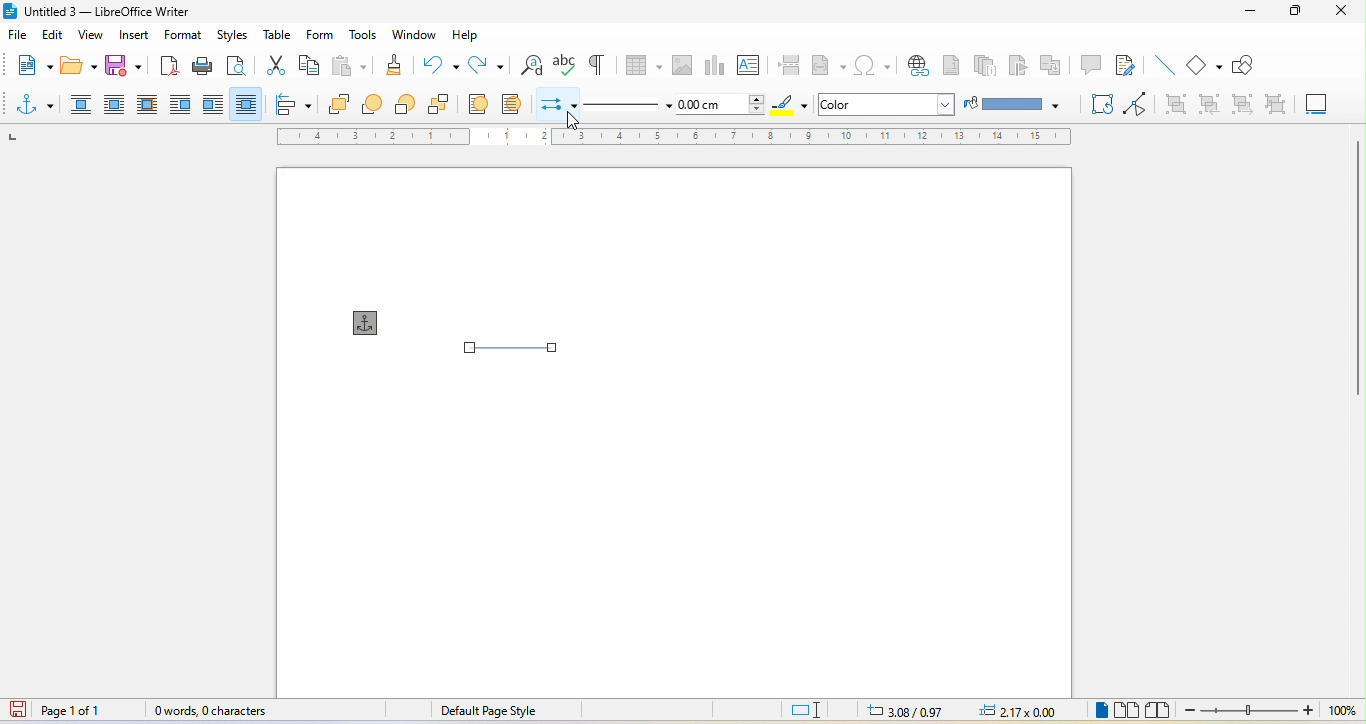  I want to click on insert, so click(135, 38).